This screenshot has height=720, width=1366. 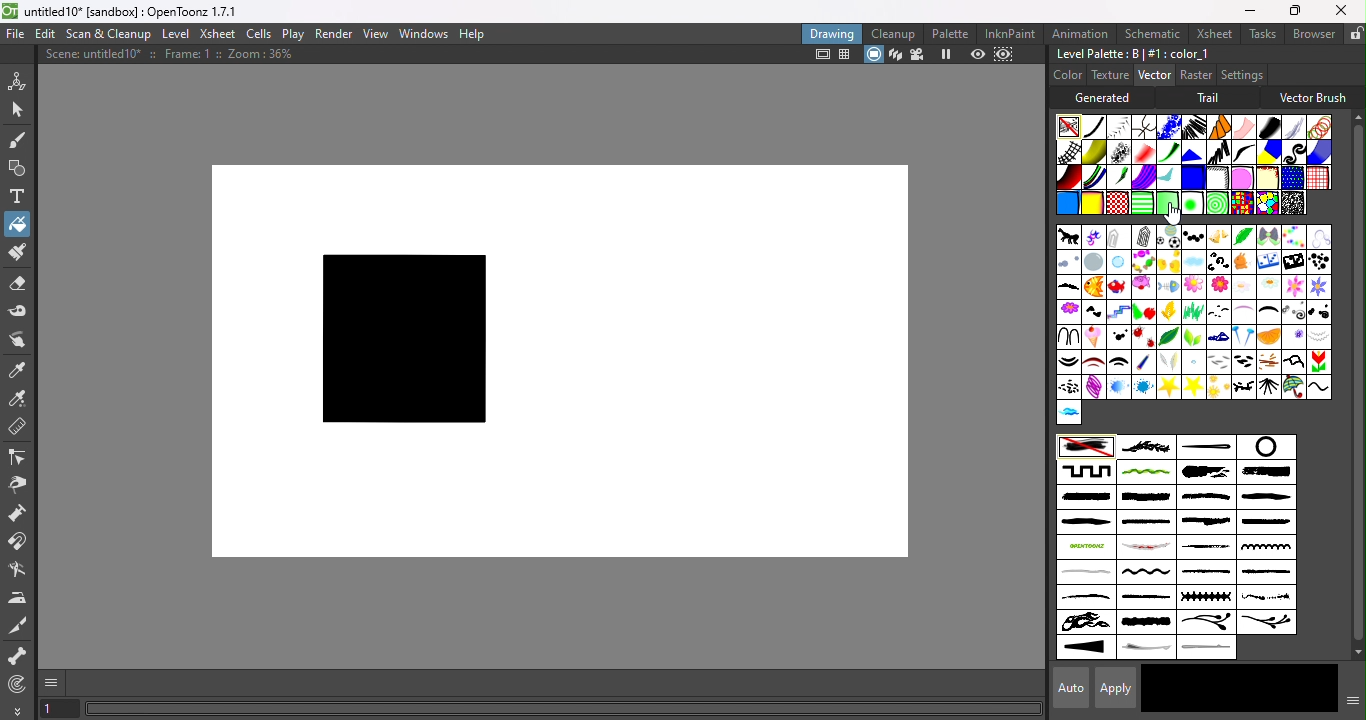 What do you see at coordinates (1193, 151) in the screenshot?
I see `Jagged` at bounding box center [1193, 151].